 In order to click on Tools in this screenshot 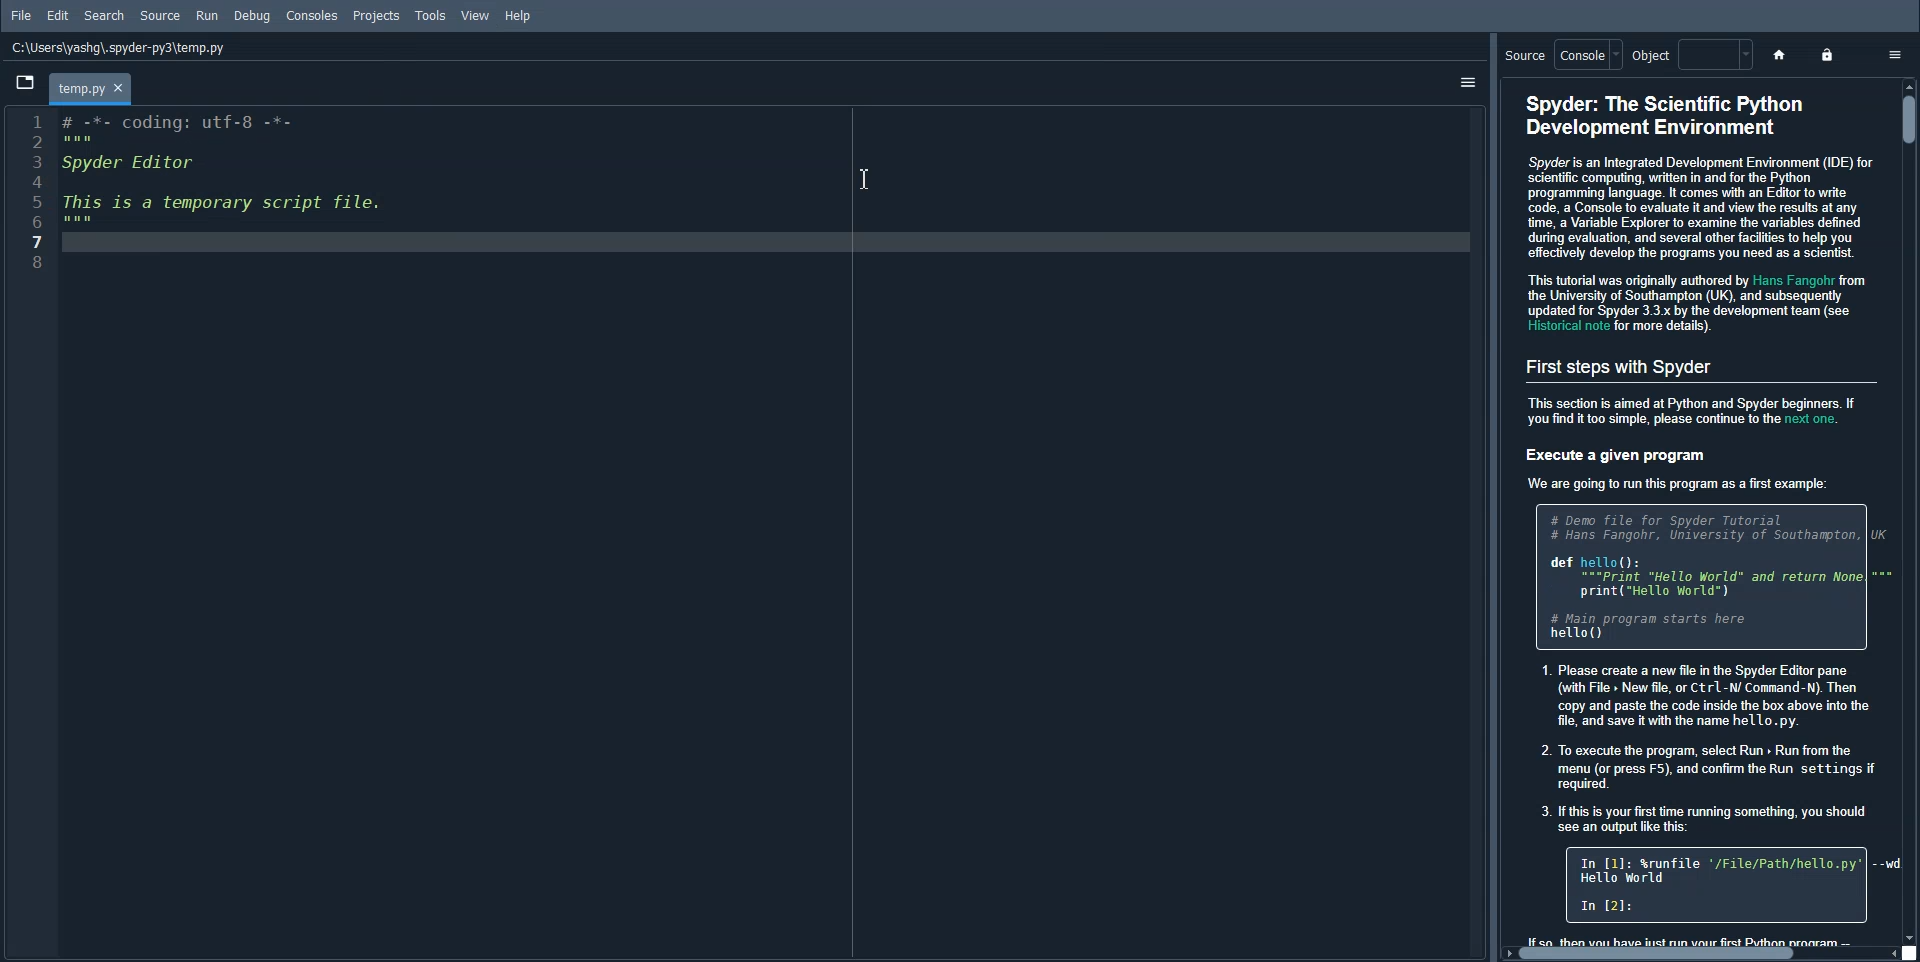, I will do `click(431, 15)`.